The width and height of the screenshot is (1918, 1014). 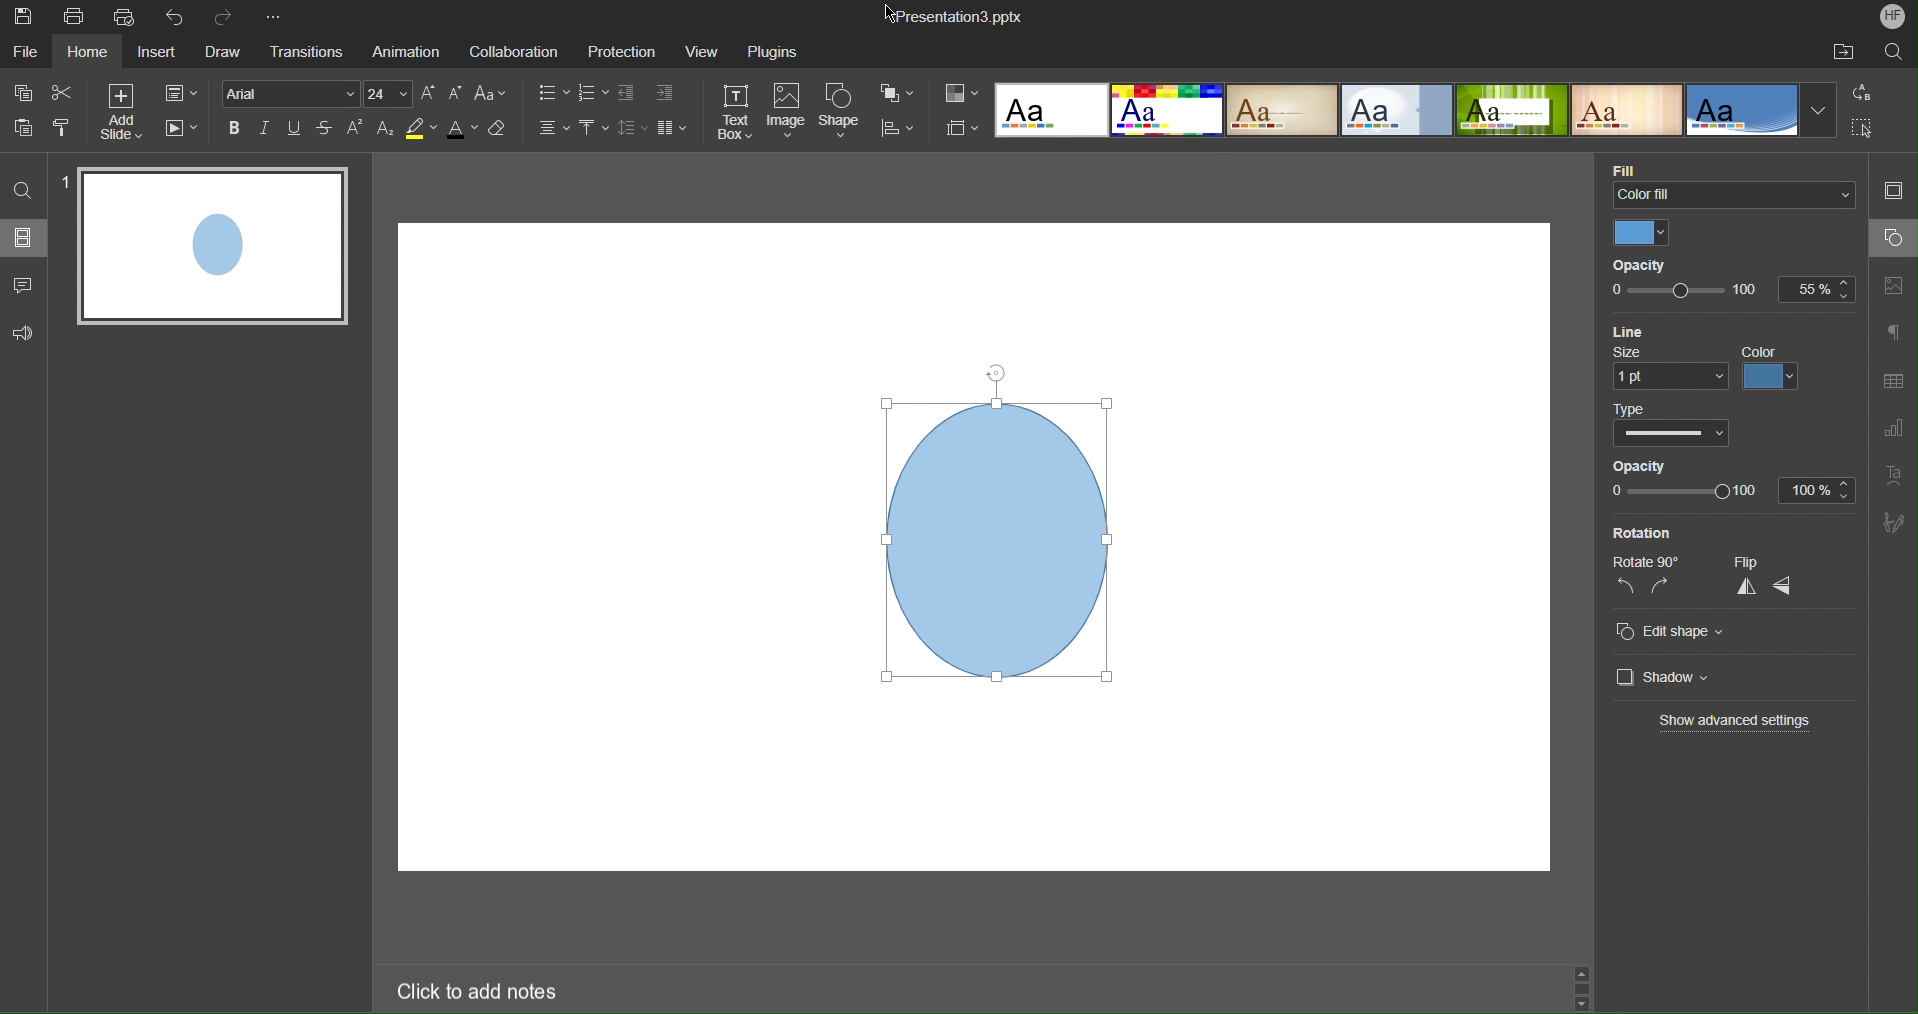 What do you see at coordinates (1745, 560) in the screenshot?
I see `Flip` at bounding box center [1745, 560].